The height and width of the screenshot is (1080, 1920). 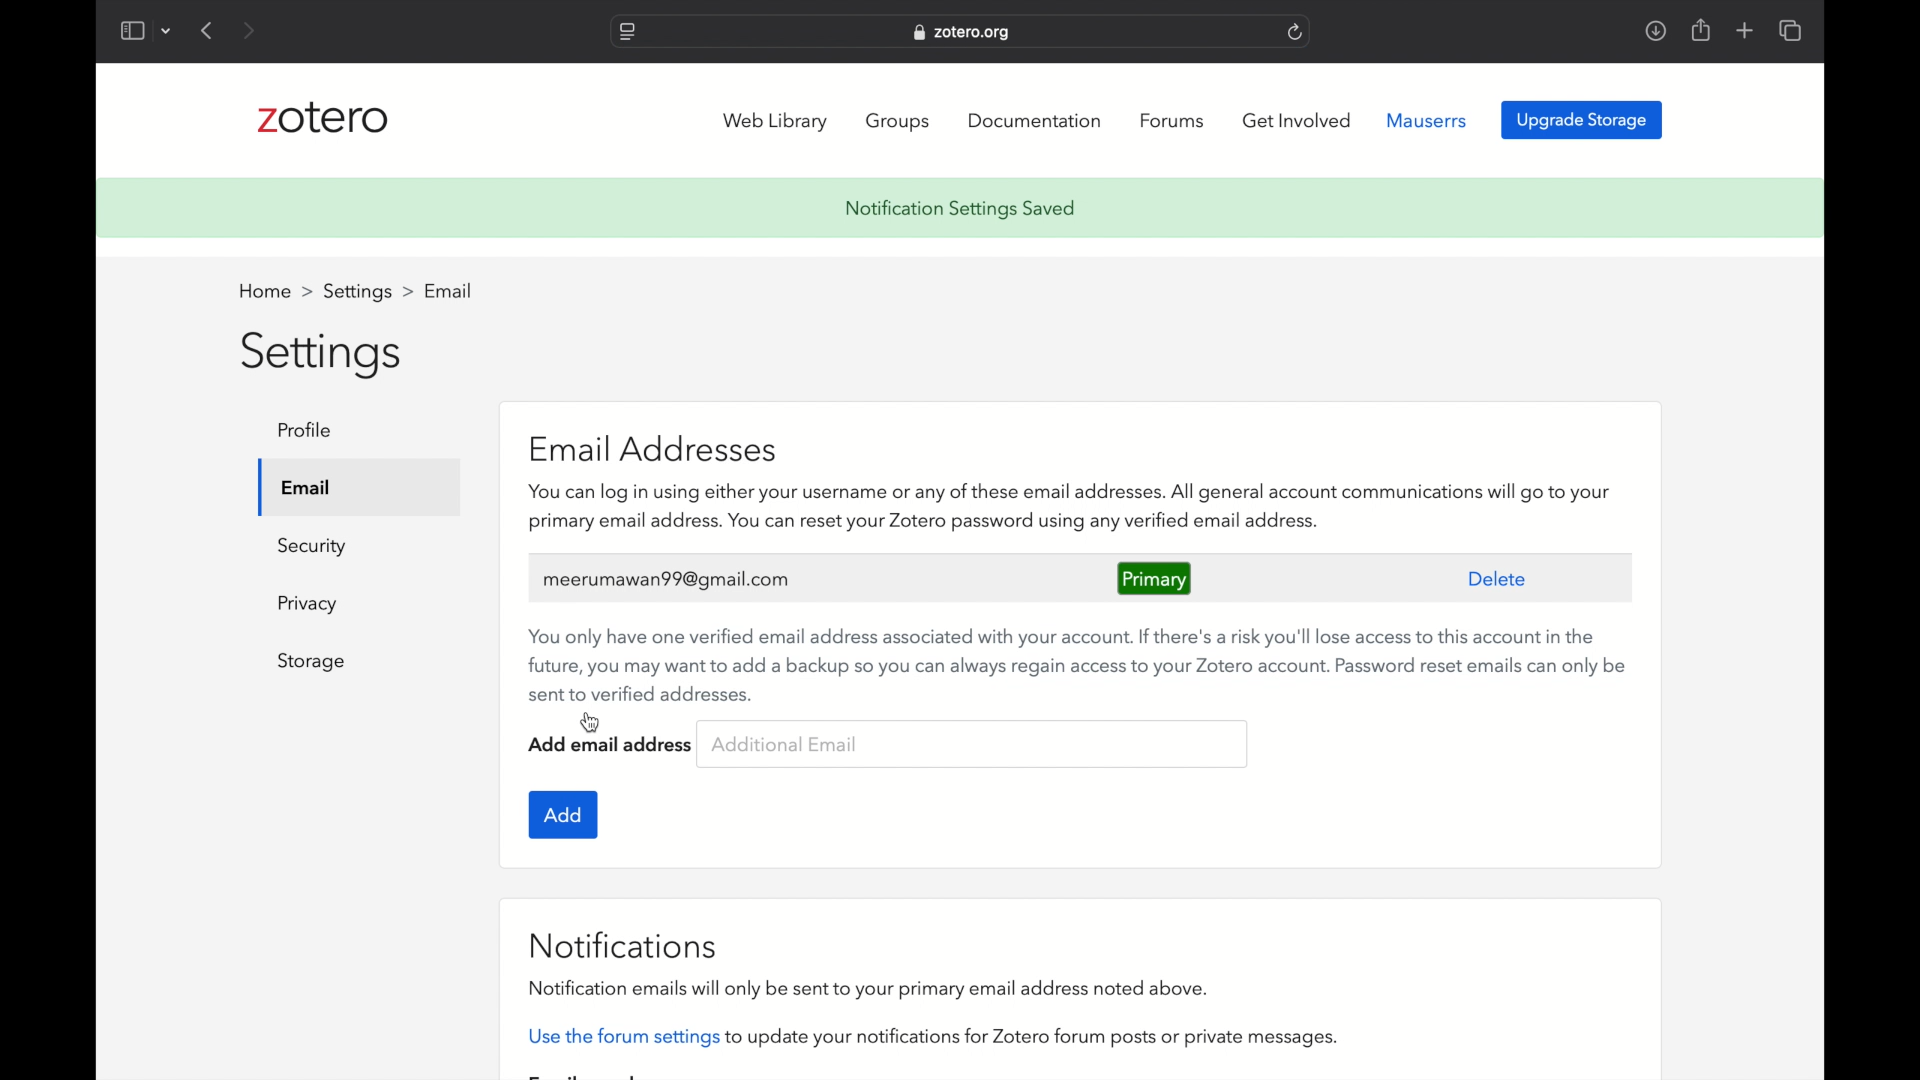 I want to click on refresh, so click(x=1296, y=32).